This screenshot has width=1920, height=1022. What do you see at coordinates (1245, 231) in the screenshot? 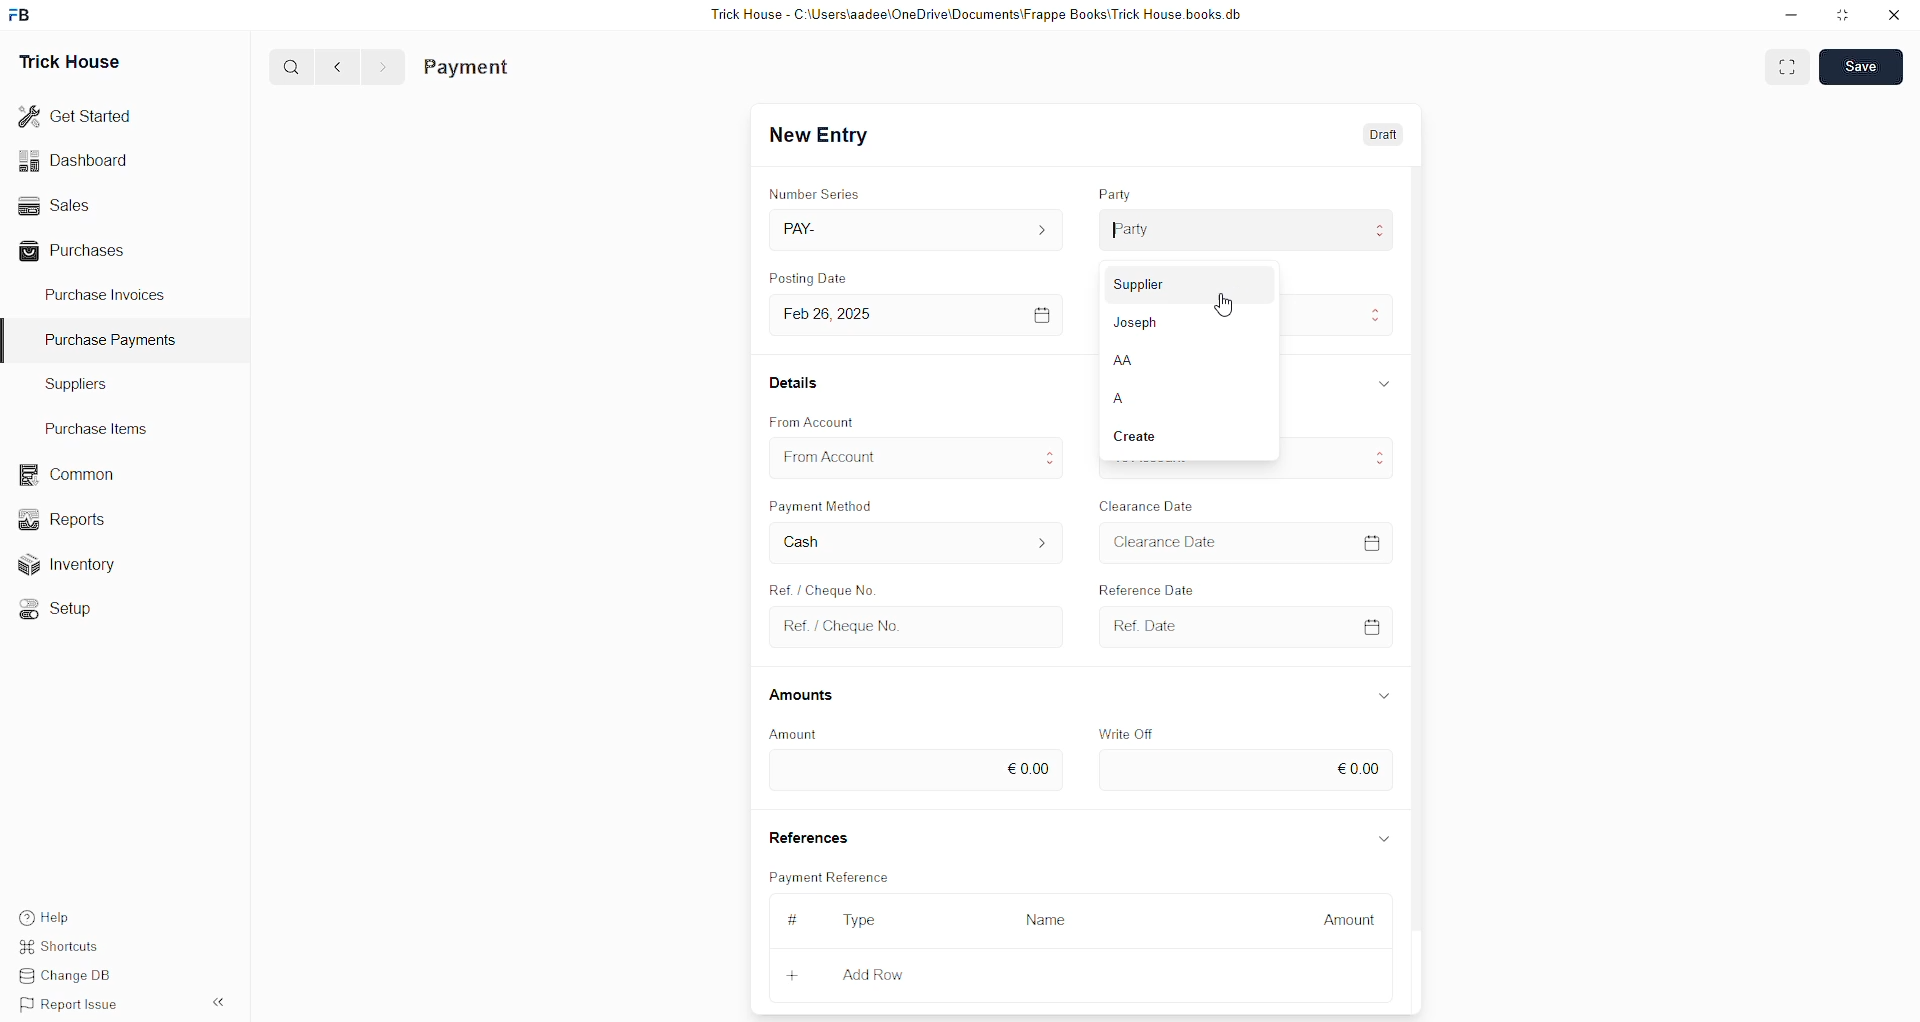
I see `Party` at bounding box center [1245, 231].